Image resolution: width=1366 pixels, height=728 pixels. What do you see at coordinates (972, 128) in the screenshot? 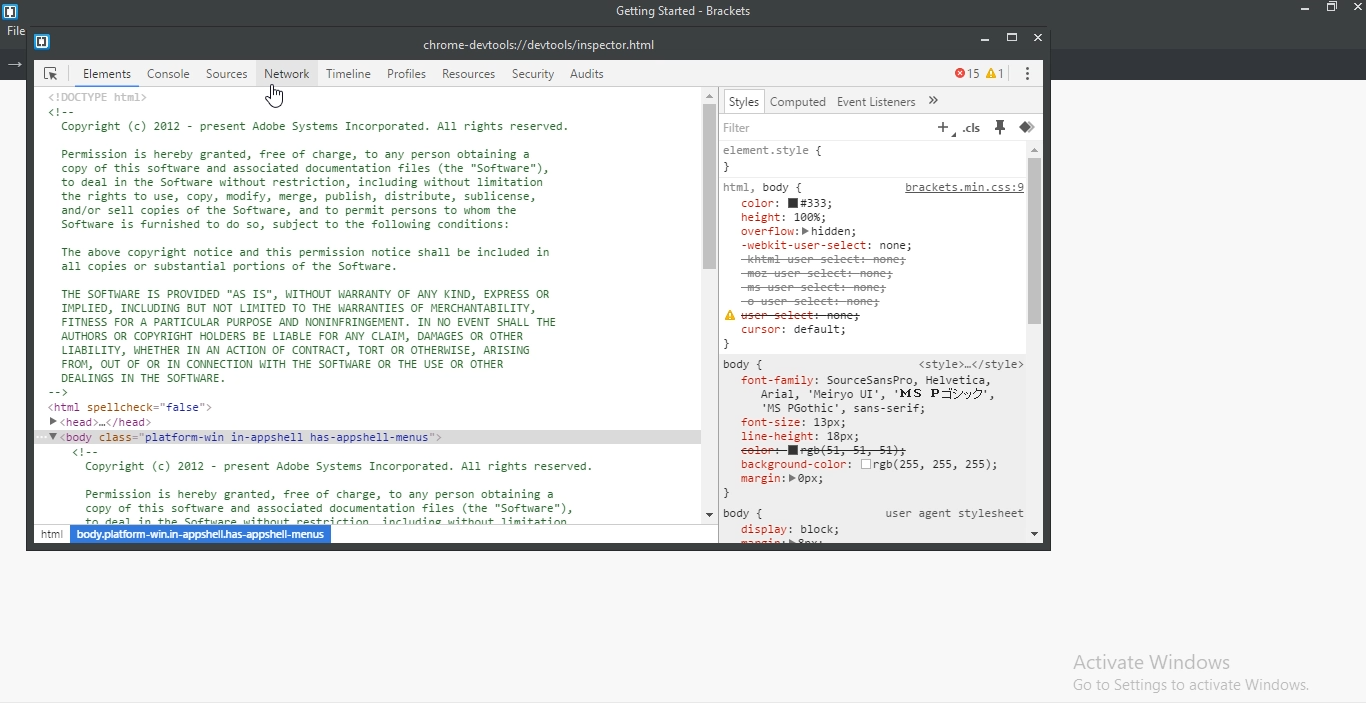
I see `.cls` at bounding box center [972, 128].